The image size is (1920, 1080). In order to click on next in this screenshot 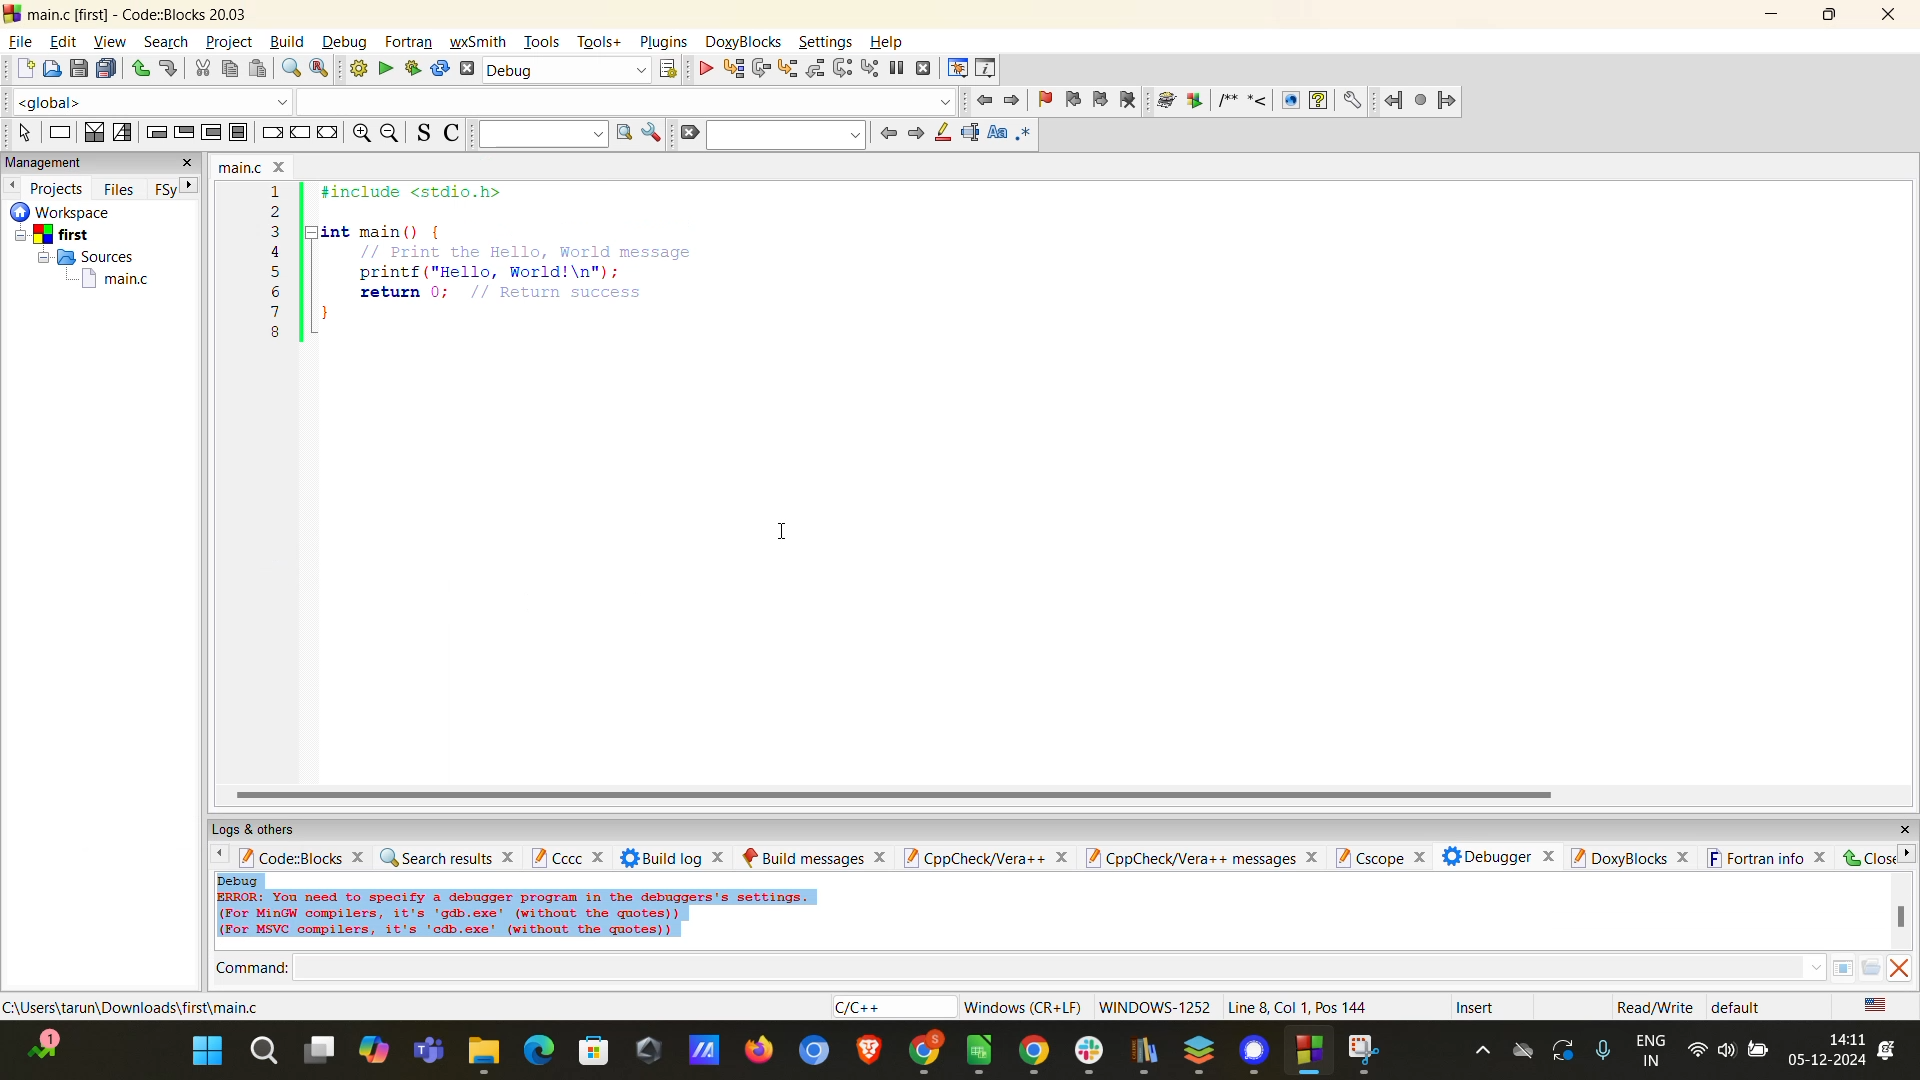, I will do `click(1908, 855)`.